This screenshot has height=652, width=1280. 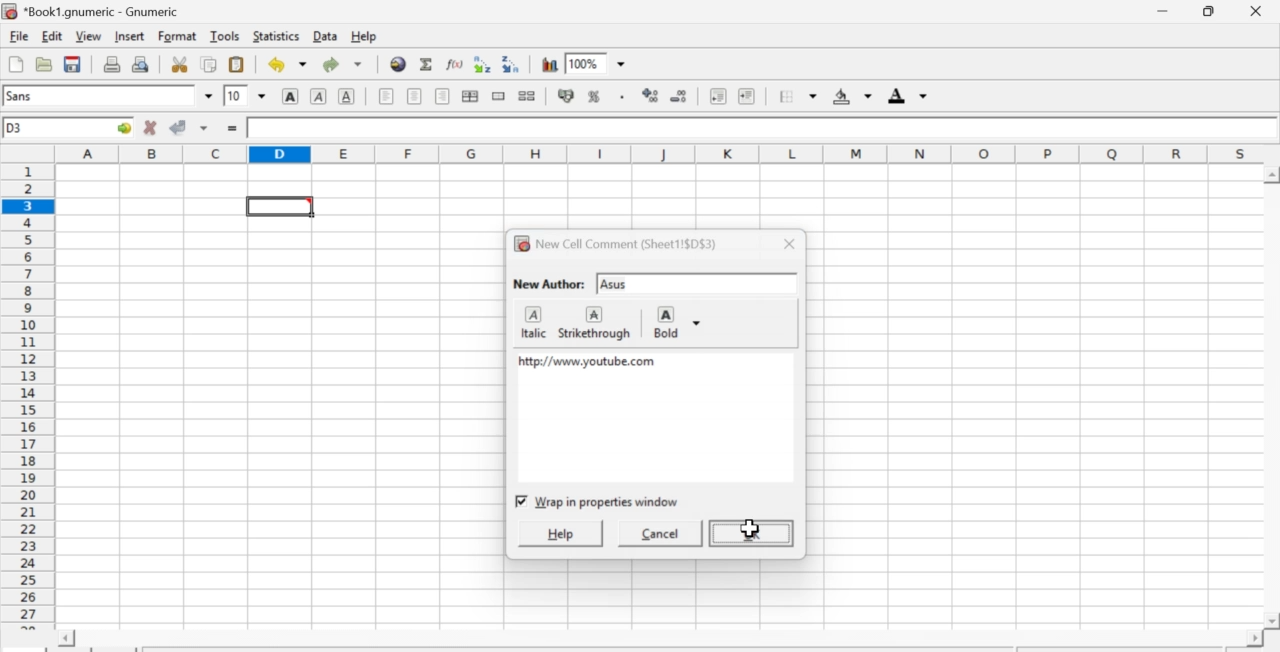 I want to click on Contents of the cell, so click(x=754, y=128).